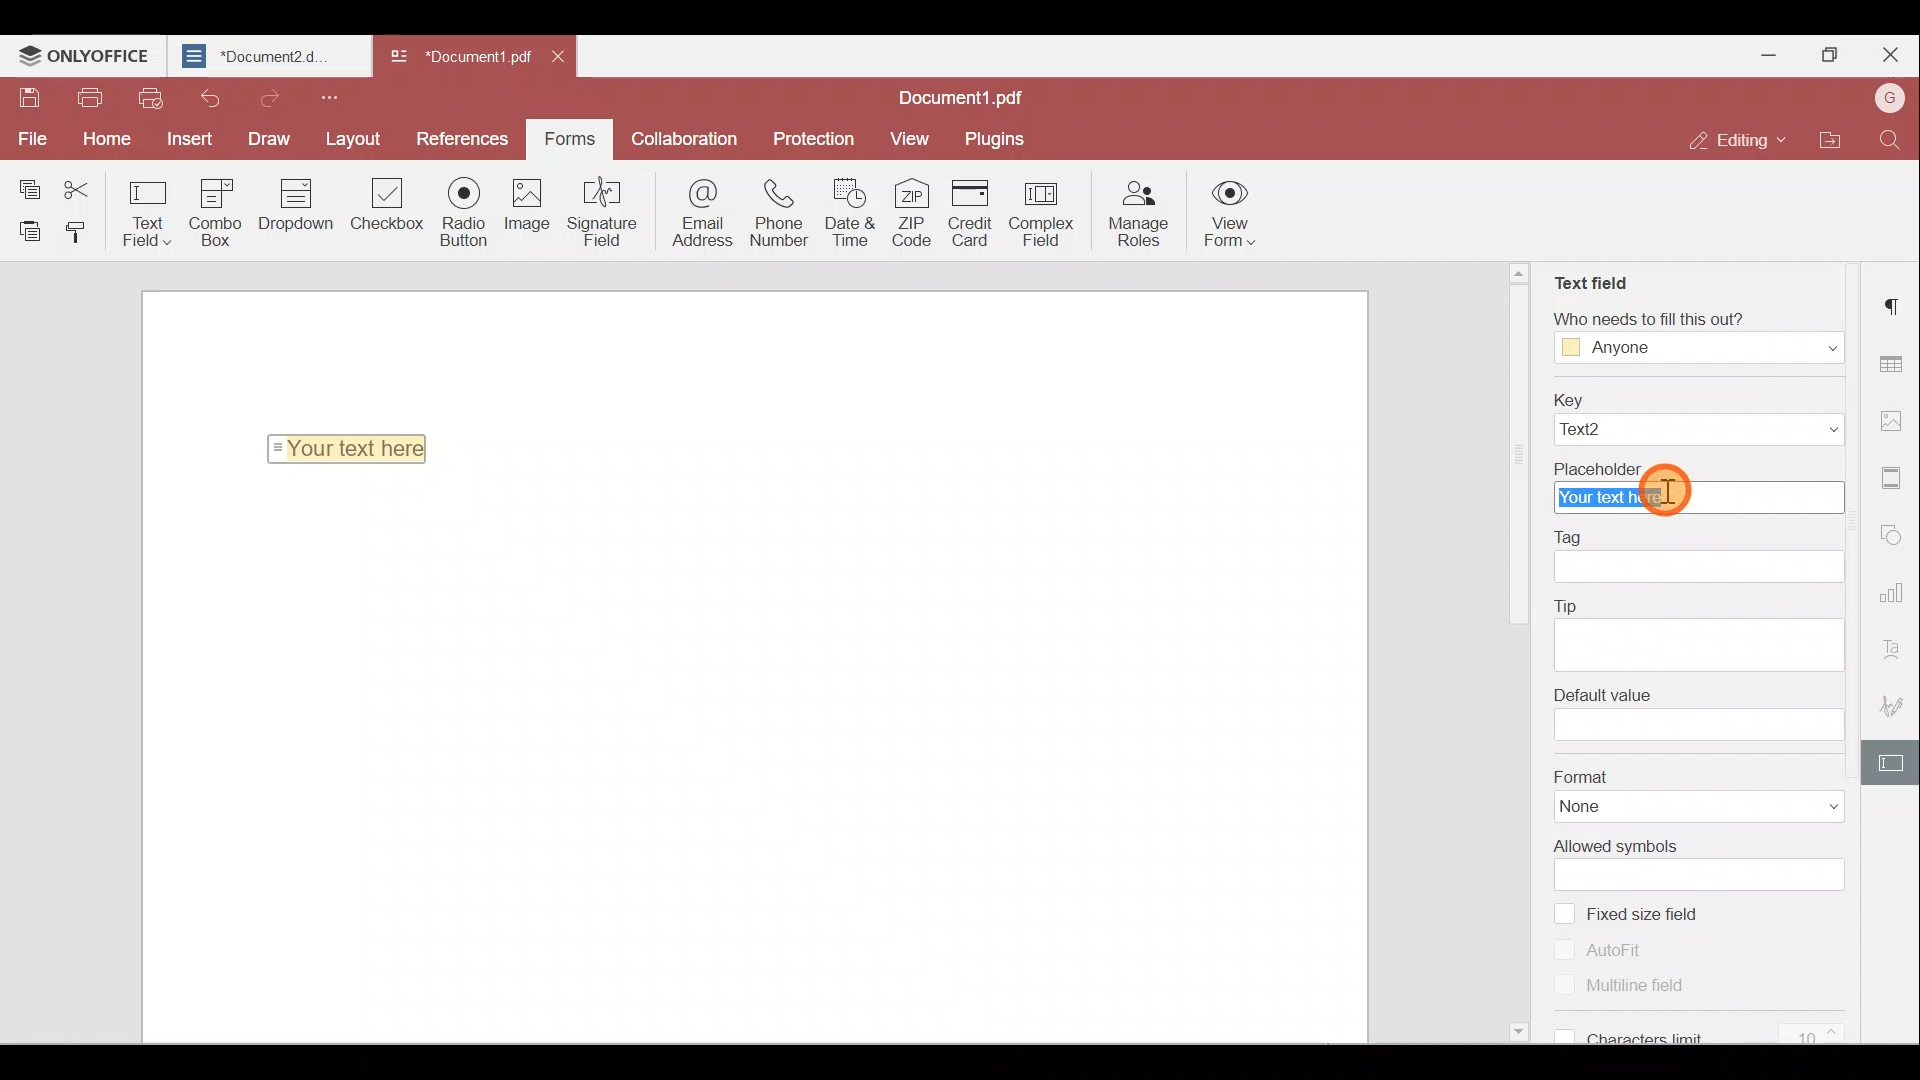 The width and height of the screenshot is (1920, 1080). What do you see at coordinates (1622, 349) in the screenshot?
I see `Anyone` at bounding box center [1622, 349].